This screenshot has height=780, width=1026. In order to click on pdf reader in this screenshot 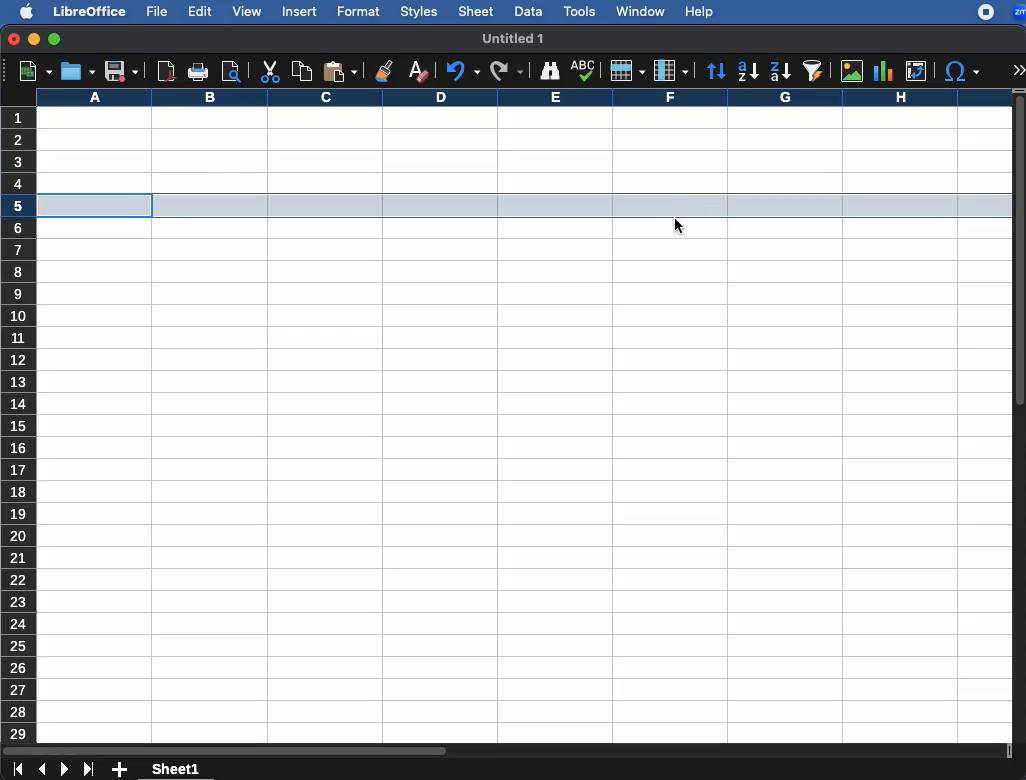, I will do `click(165, 71)`.